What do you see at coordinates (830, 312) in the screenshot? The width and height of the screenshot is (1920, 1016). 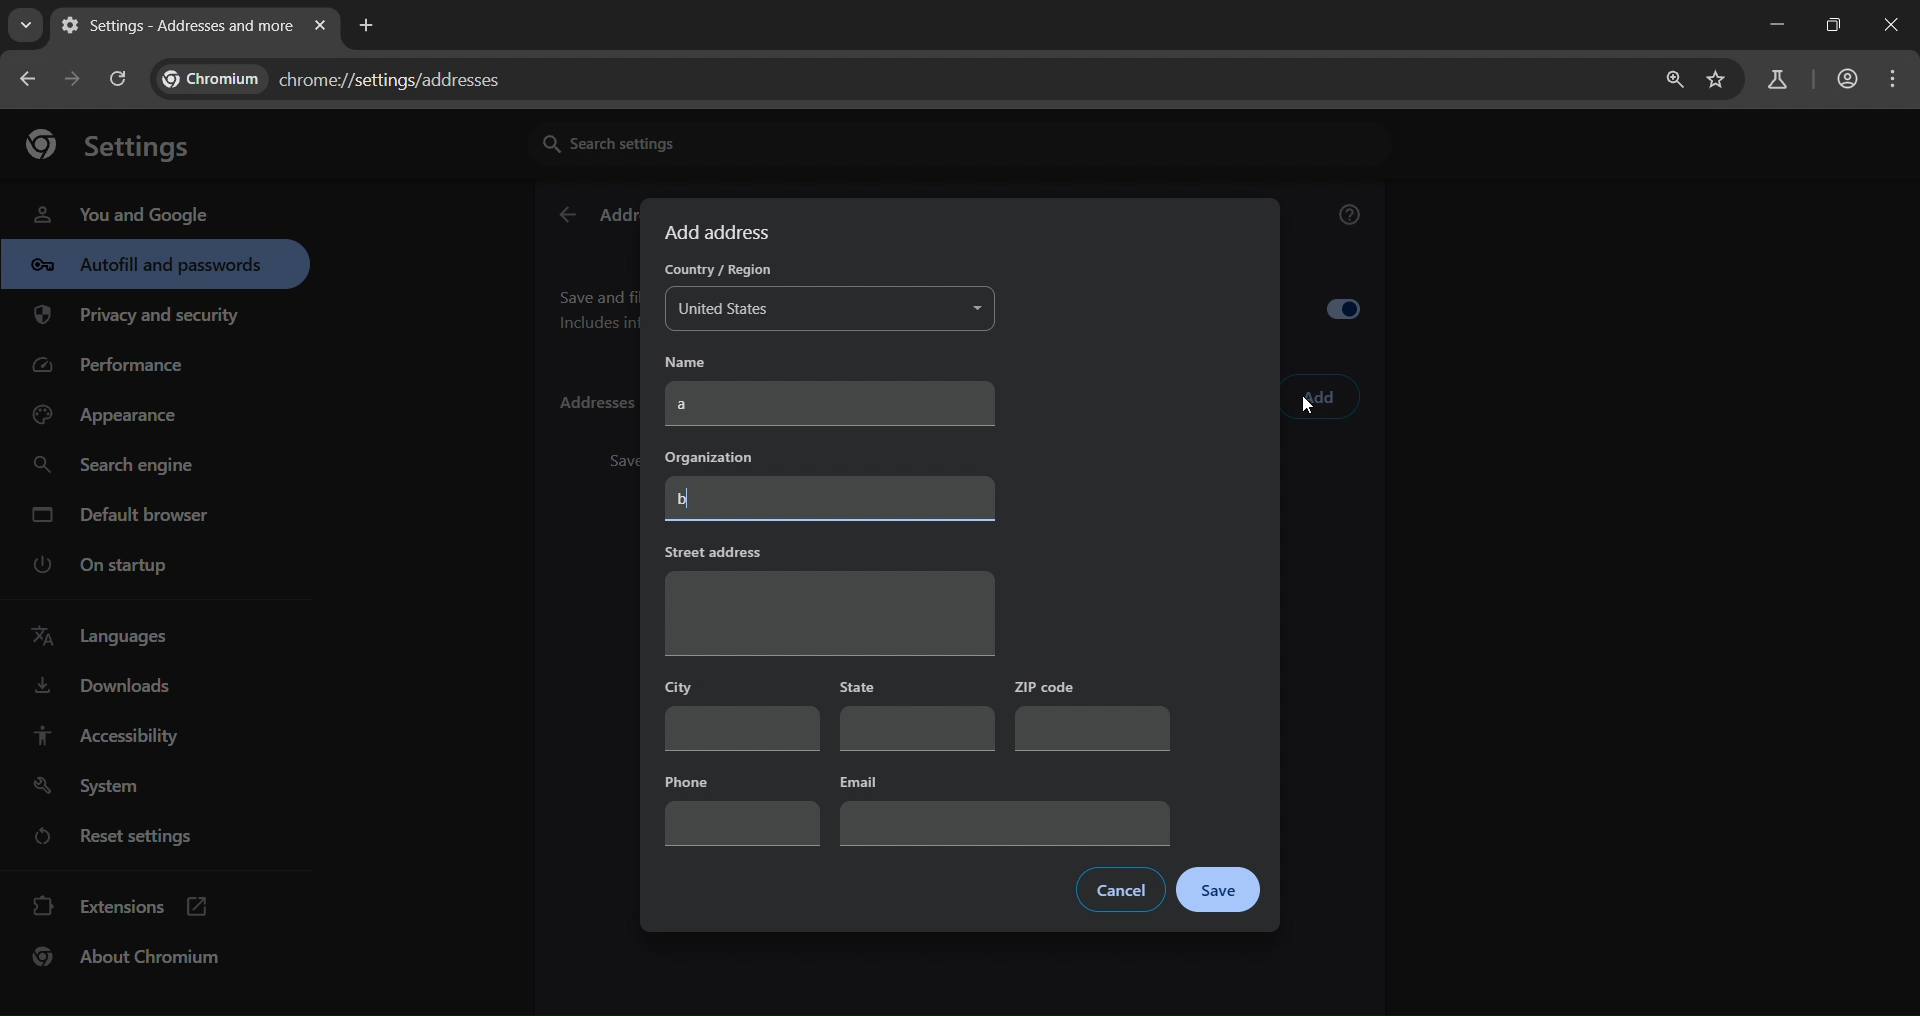 I see `united states` at bounding box center [830, 312].